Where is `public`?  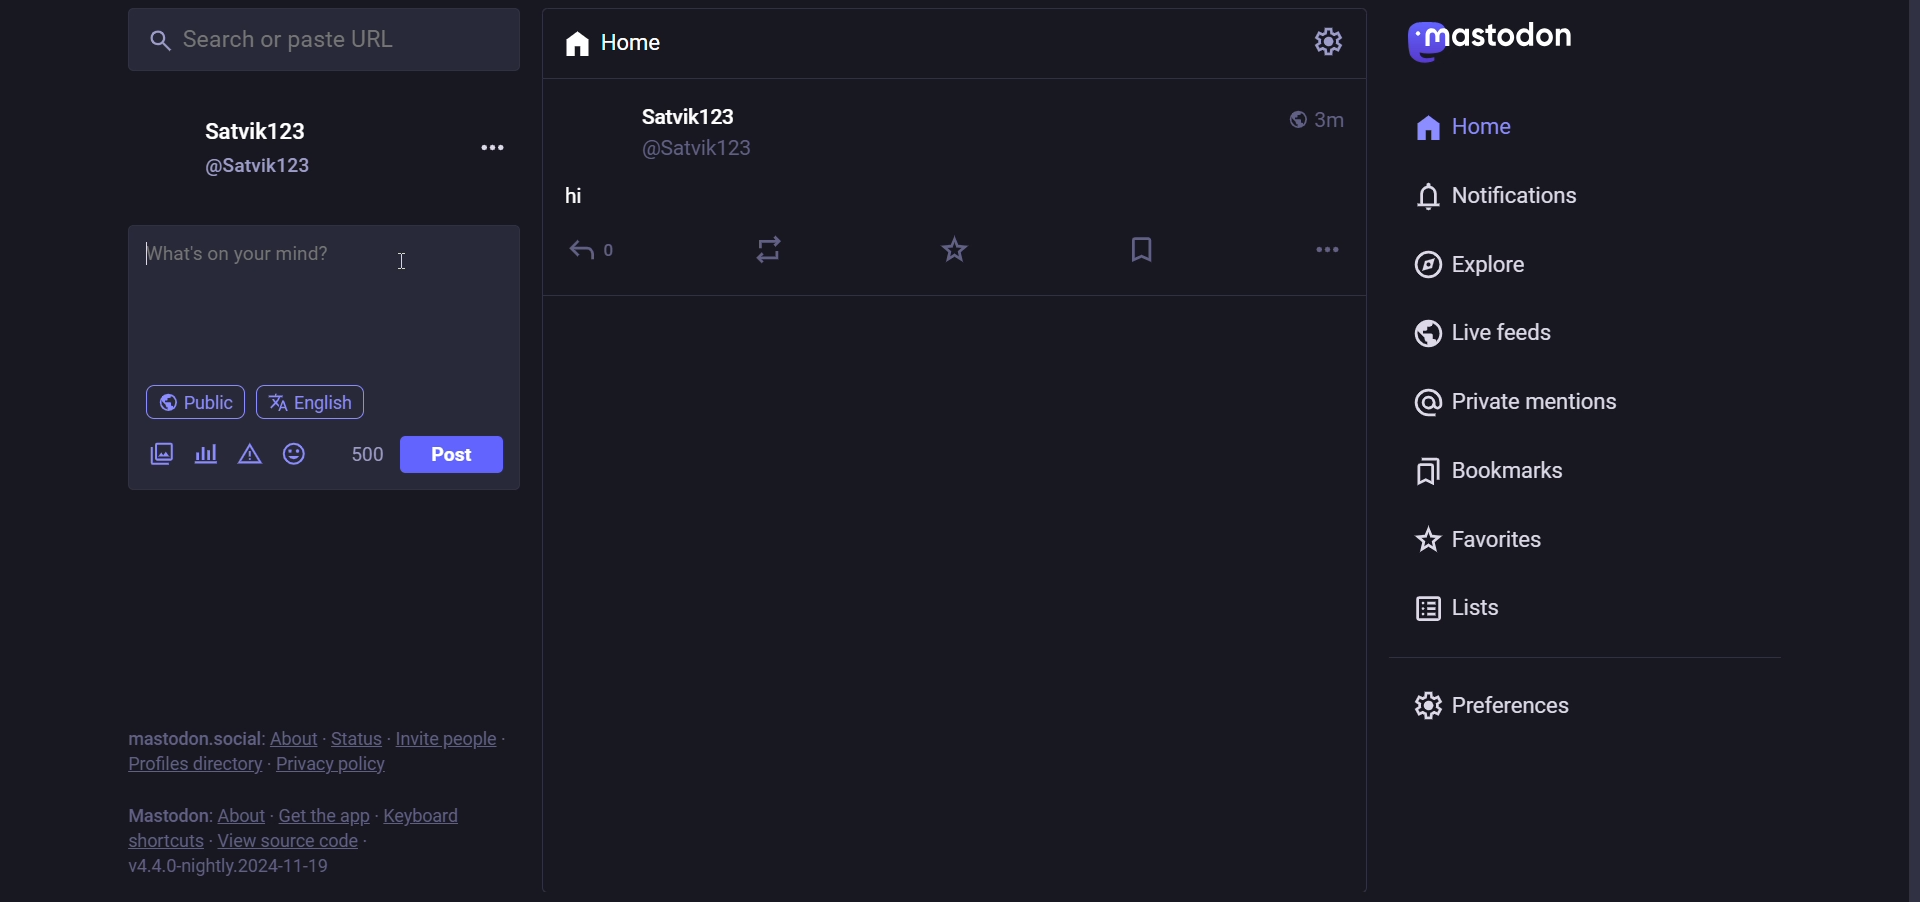
public is located at coordinates (191, 403).